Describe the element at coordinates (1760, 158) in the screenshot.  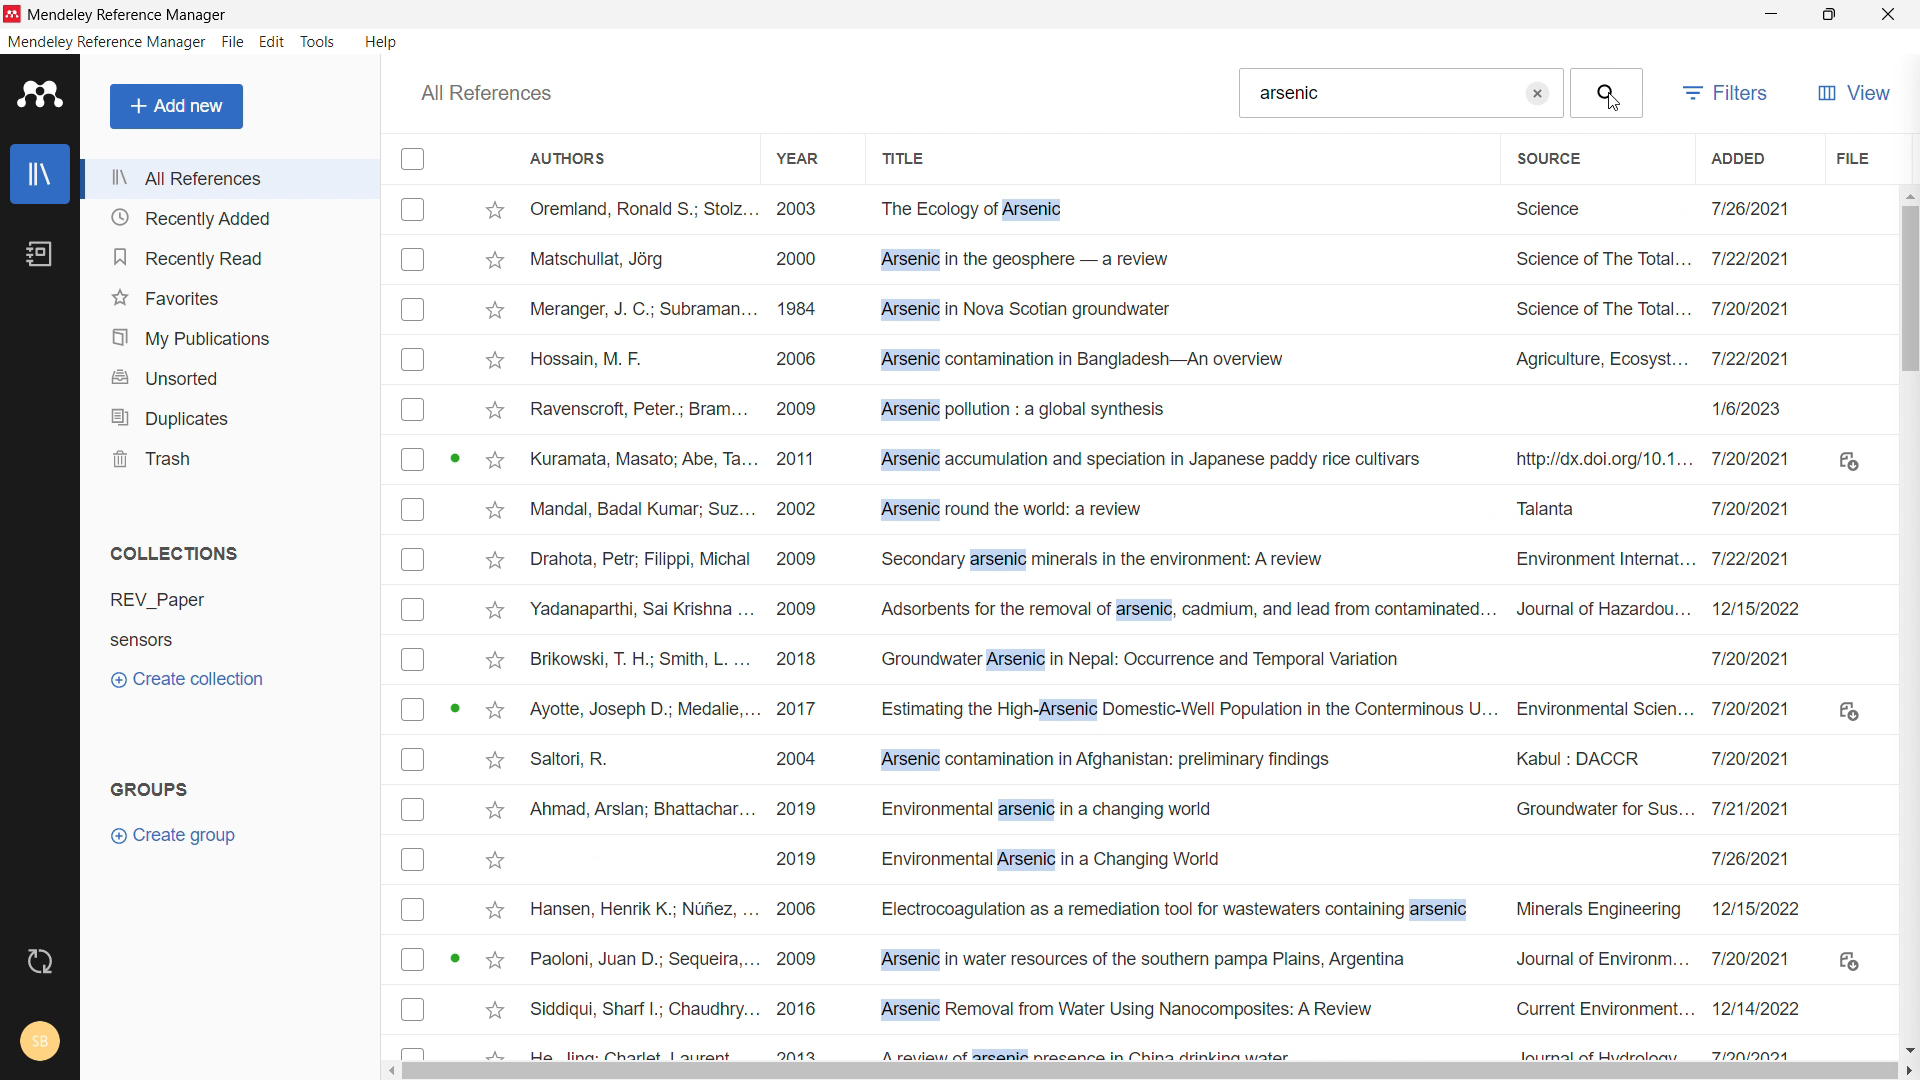
I see `added` at that location.